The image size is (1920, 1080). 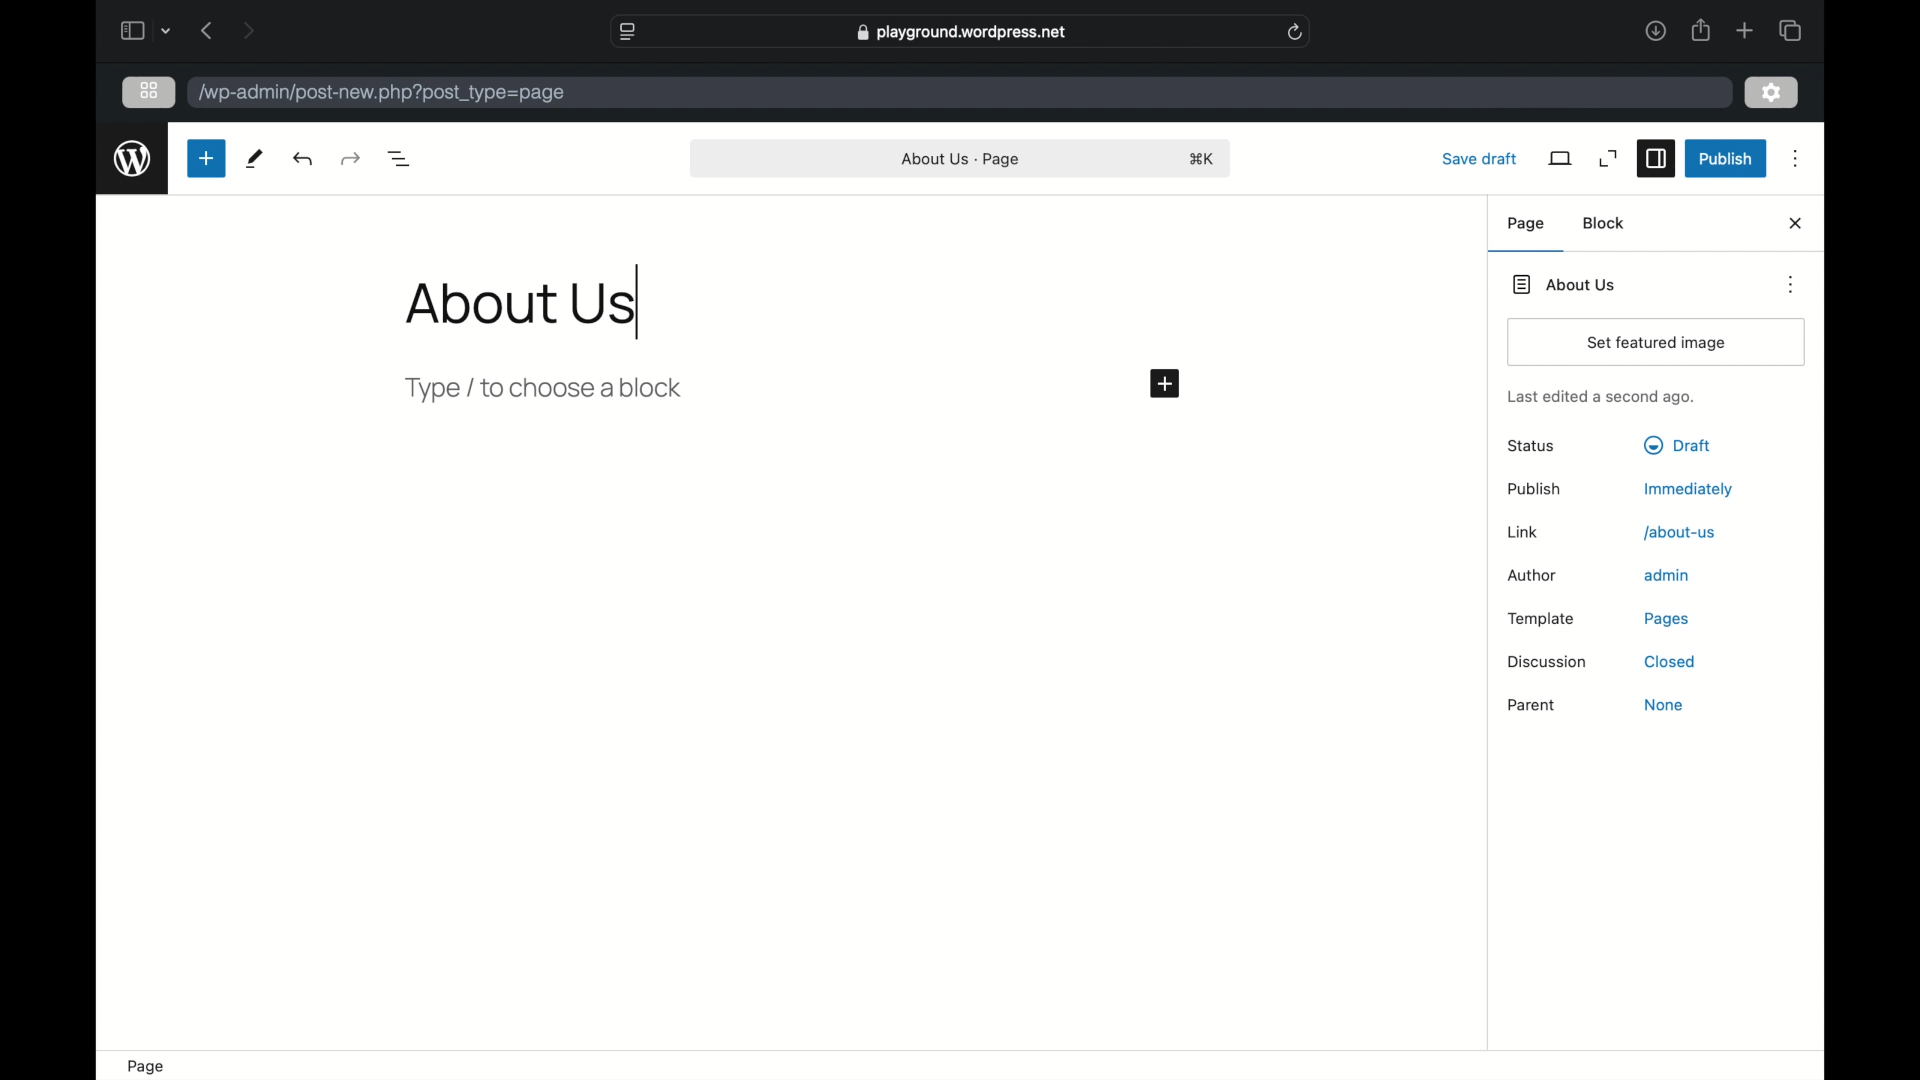 I want to click on link, so click(x=1523, y=532).